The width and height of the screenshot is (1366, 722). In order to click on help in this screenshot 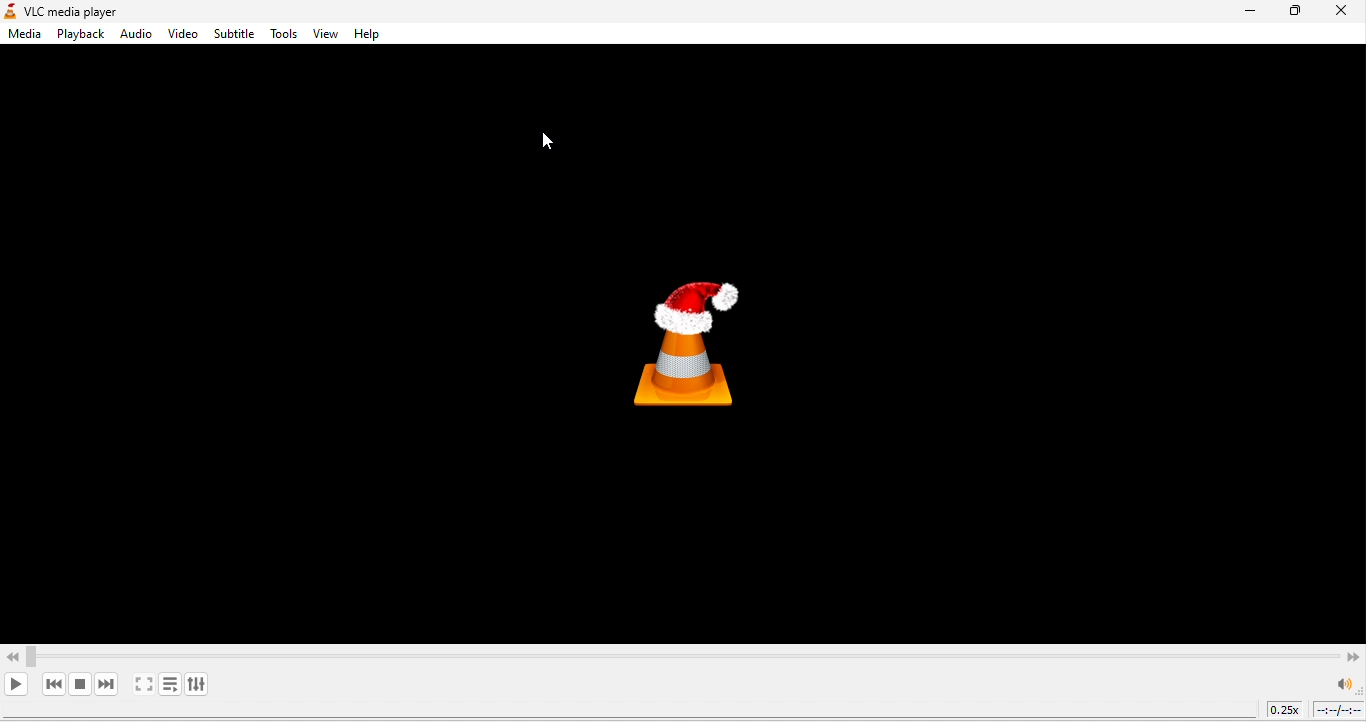, I will do `click(364, 37)`.